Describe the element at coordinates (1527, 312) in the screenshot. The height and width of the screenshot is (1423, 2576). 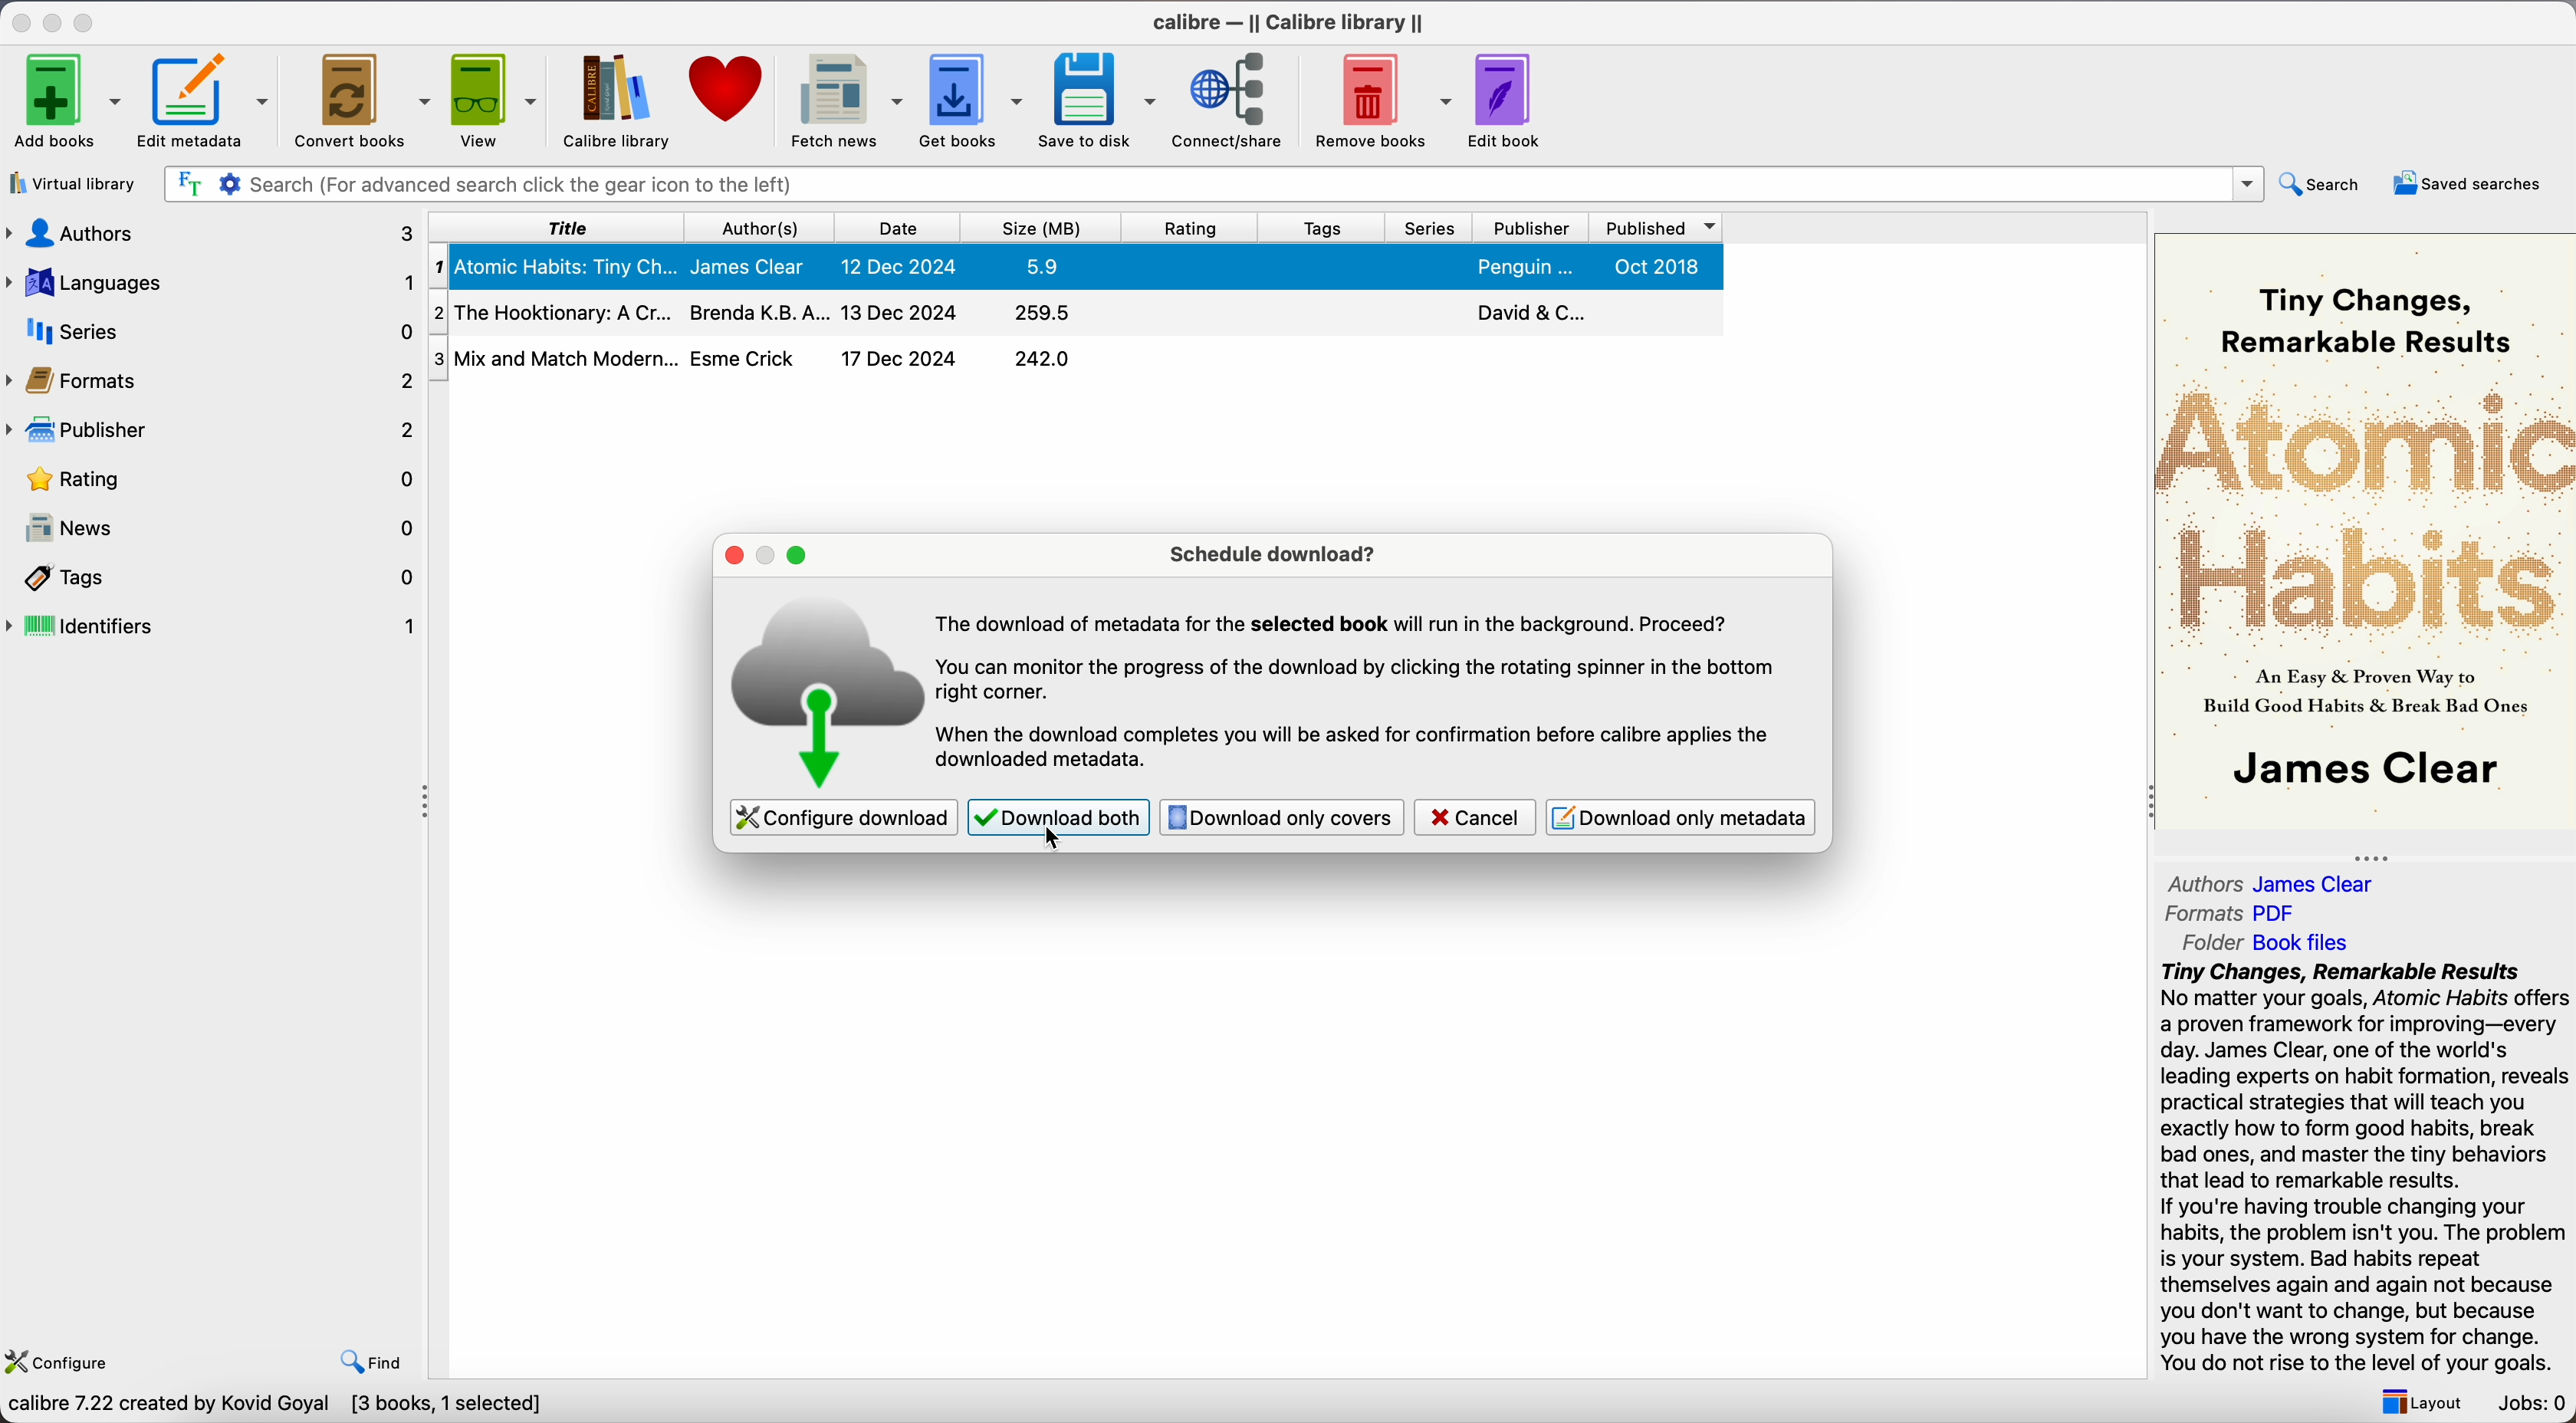
I see `David & C...` at that location.